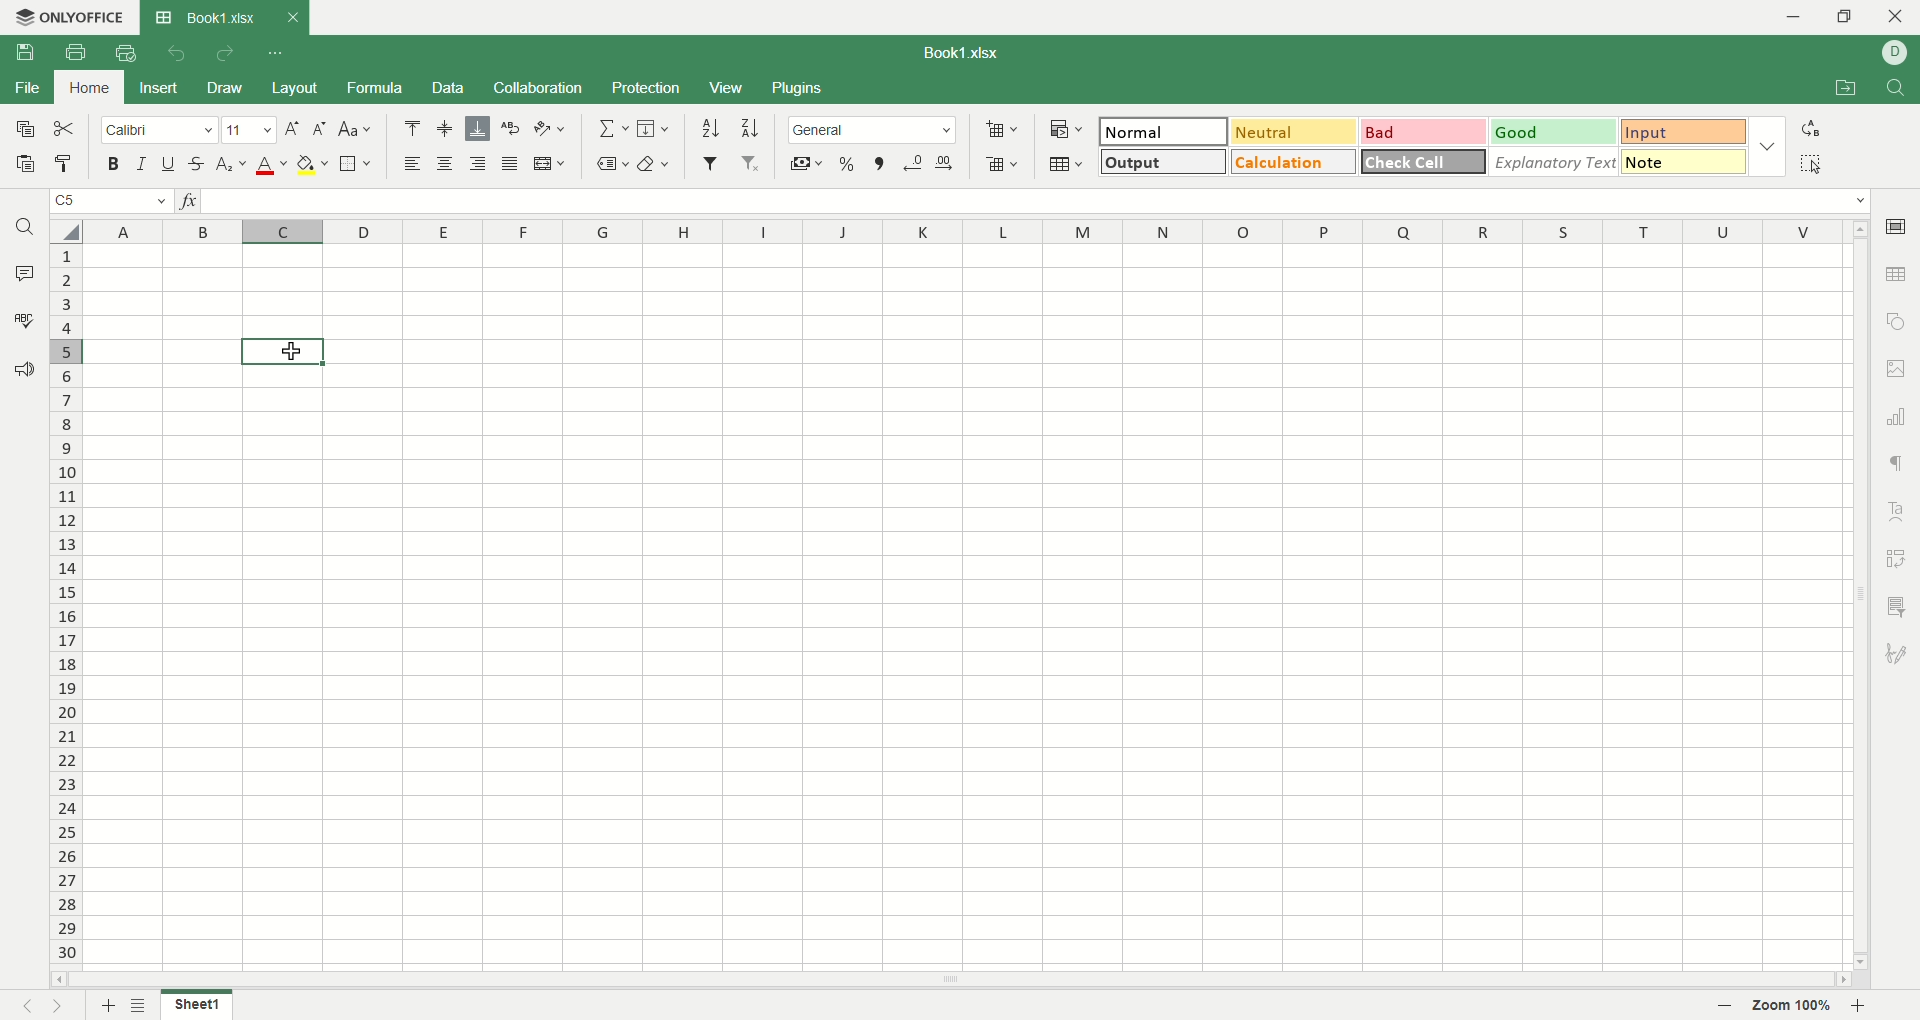  I want to click on formula, so click(380, 88).